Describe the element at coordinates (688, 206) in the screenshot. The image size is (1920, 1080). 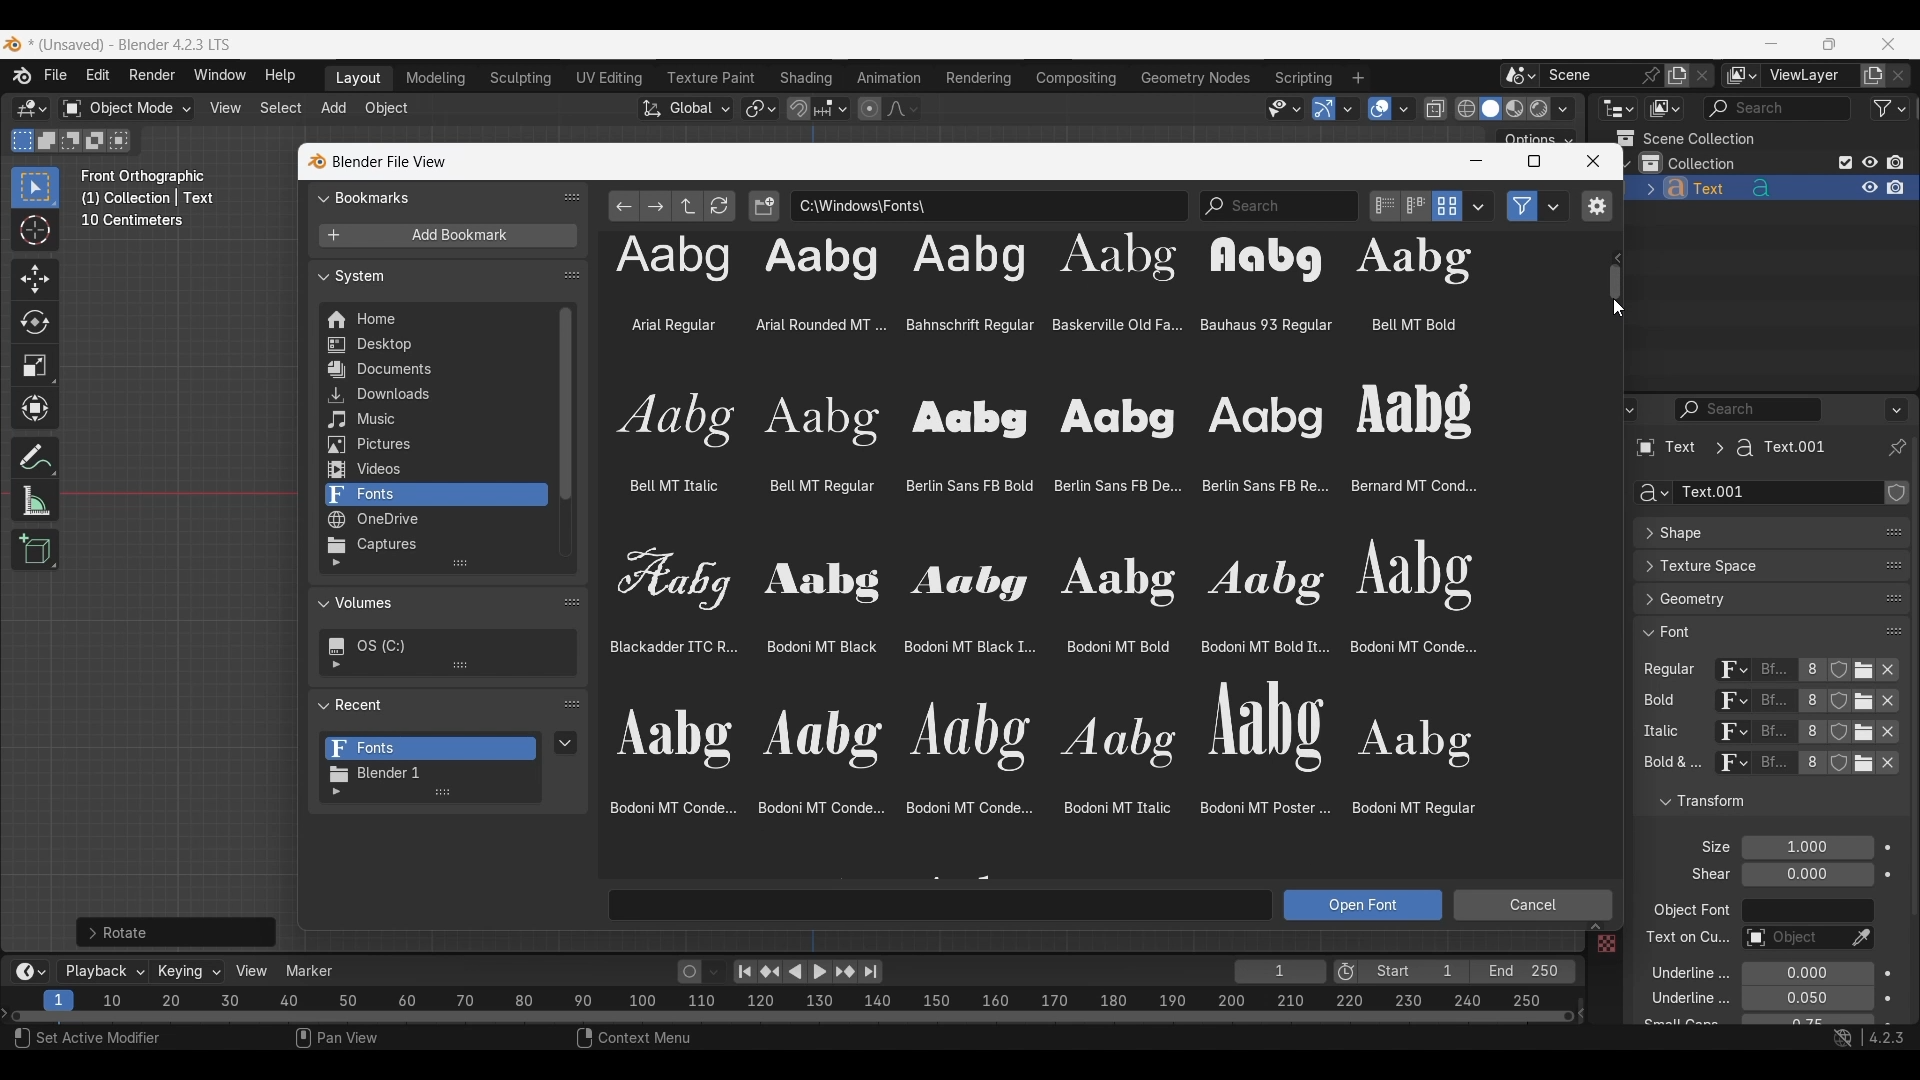
I see `Parent directory` at that location.